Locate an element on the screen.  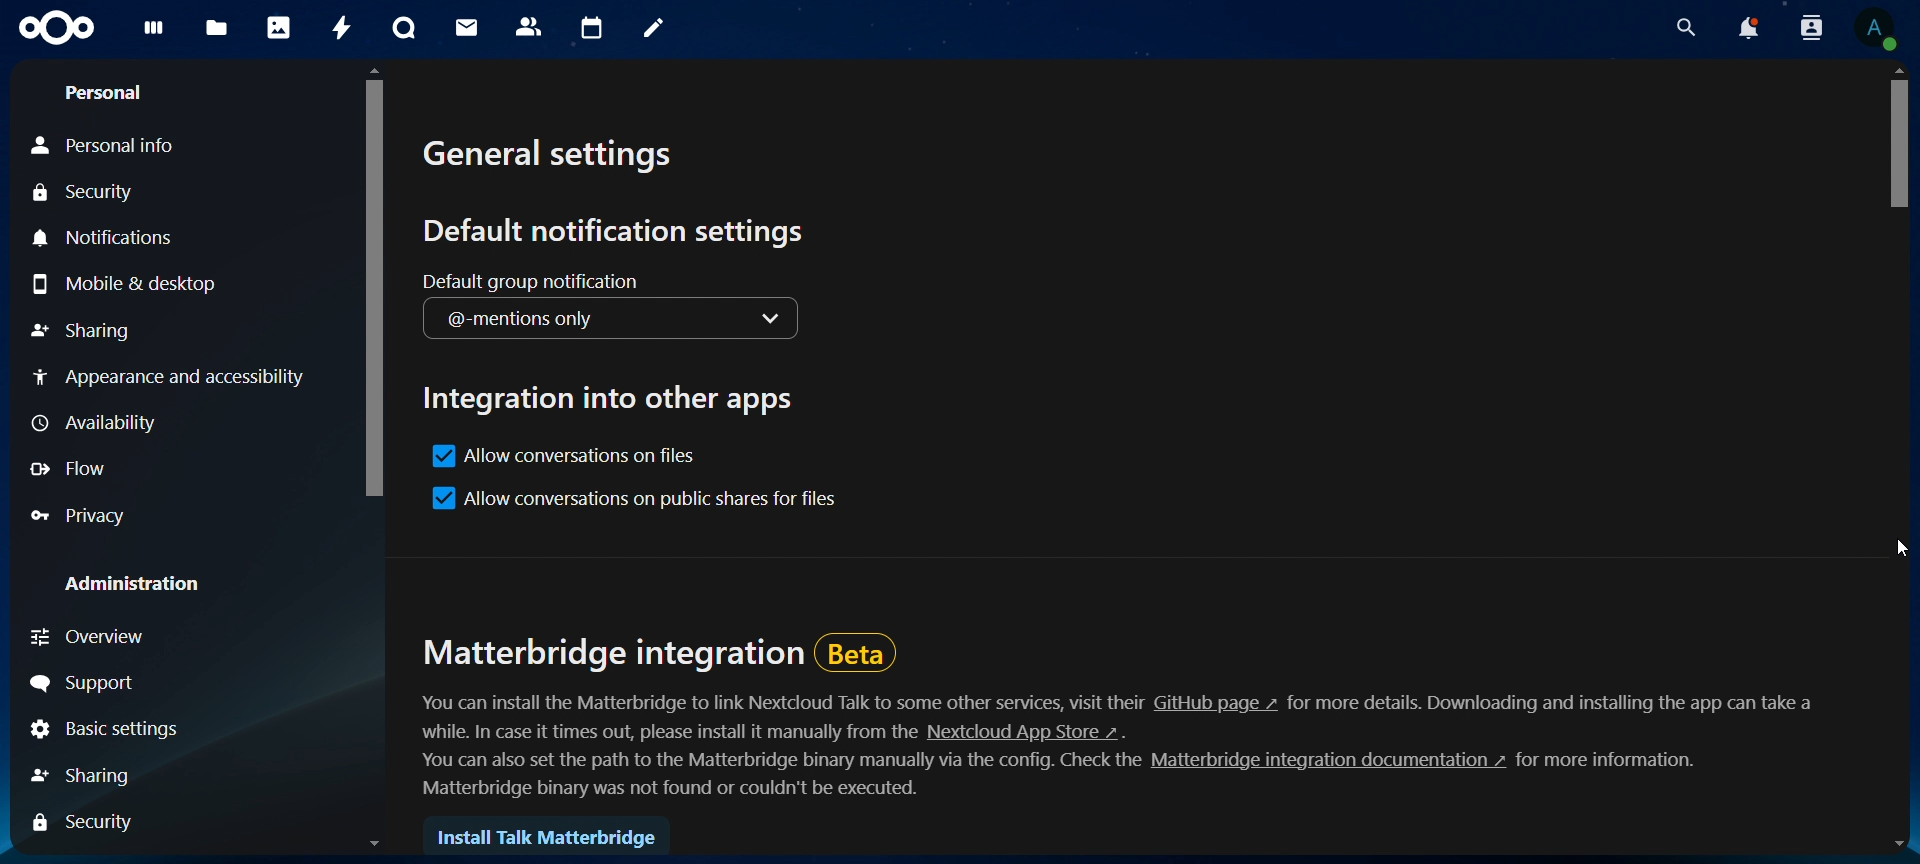
llow conversations on piblic shares for files is located at coordinates (638, 496).